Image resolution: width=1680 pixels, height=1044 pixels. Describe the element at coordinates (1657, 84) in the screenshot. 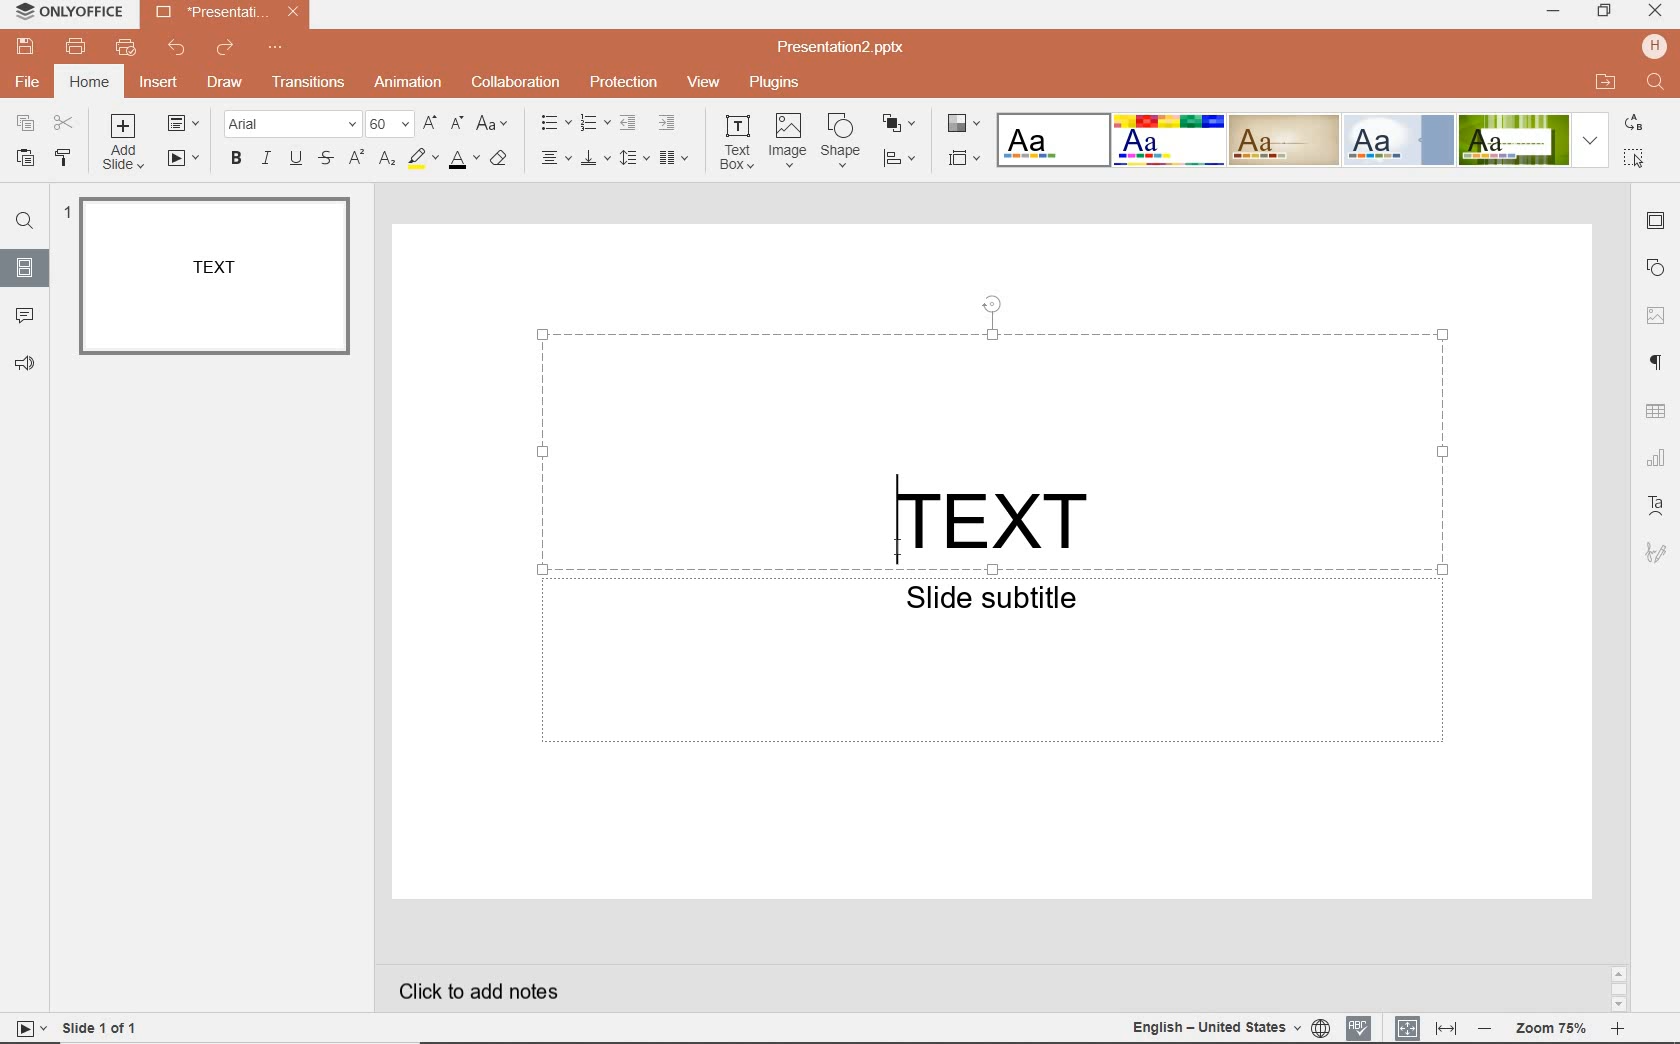

I see `find` at that location.